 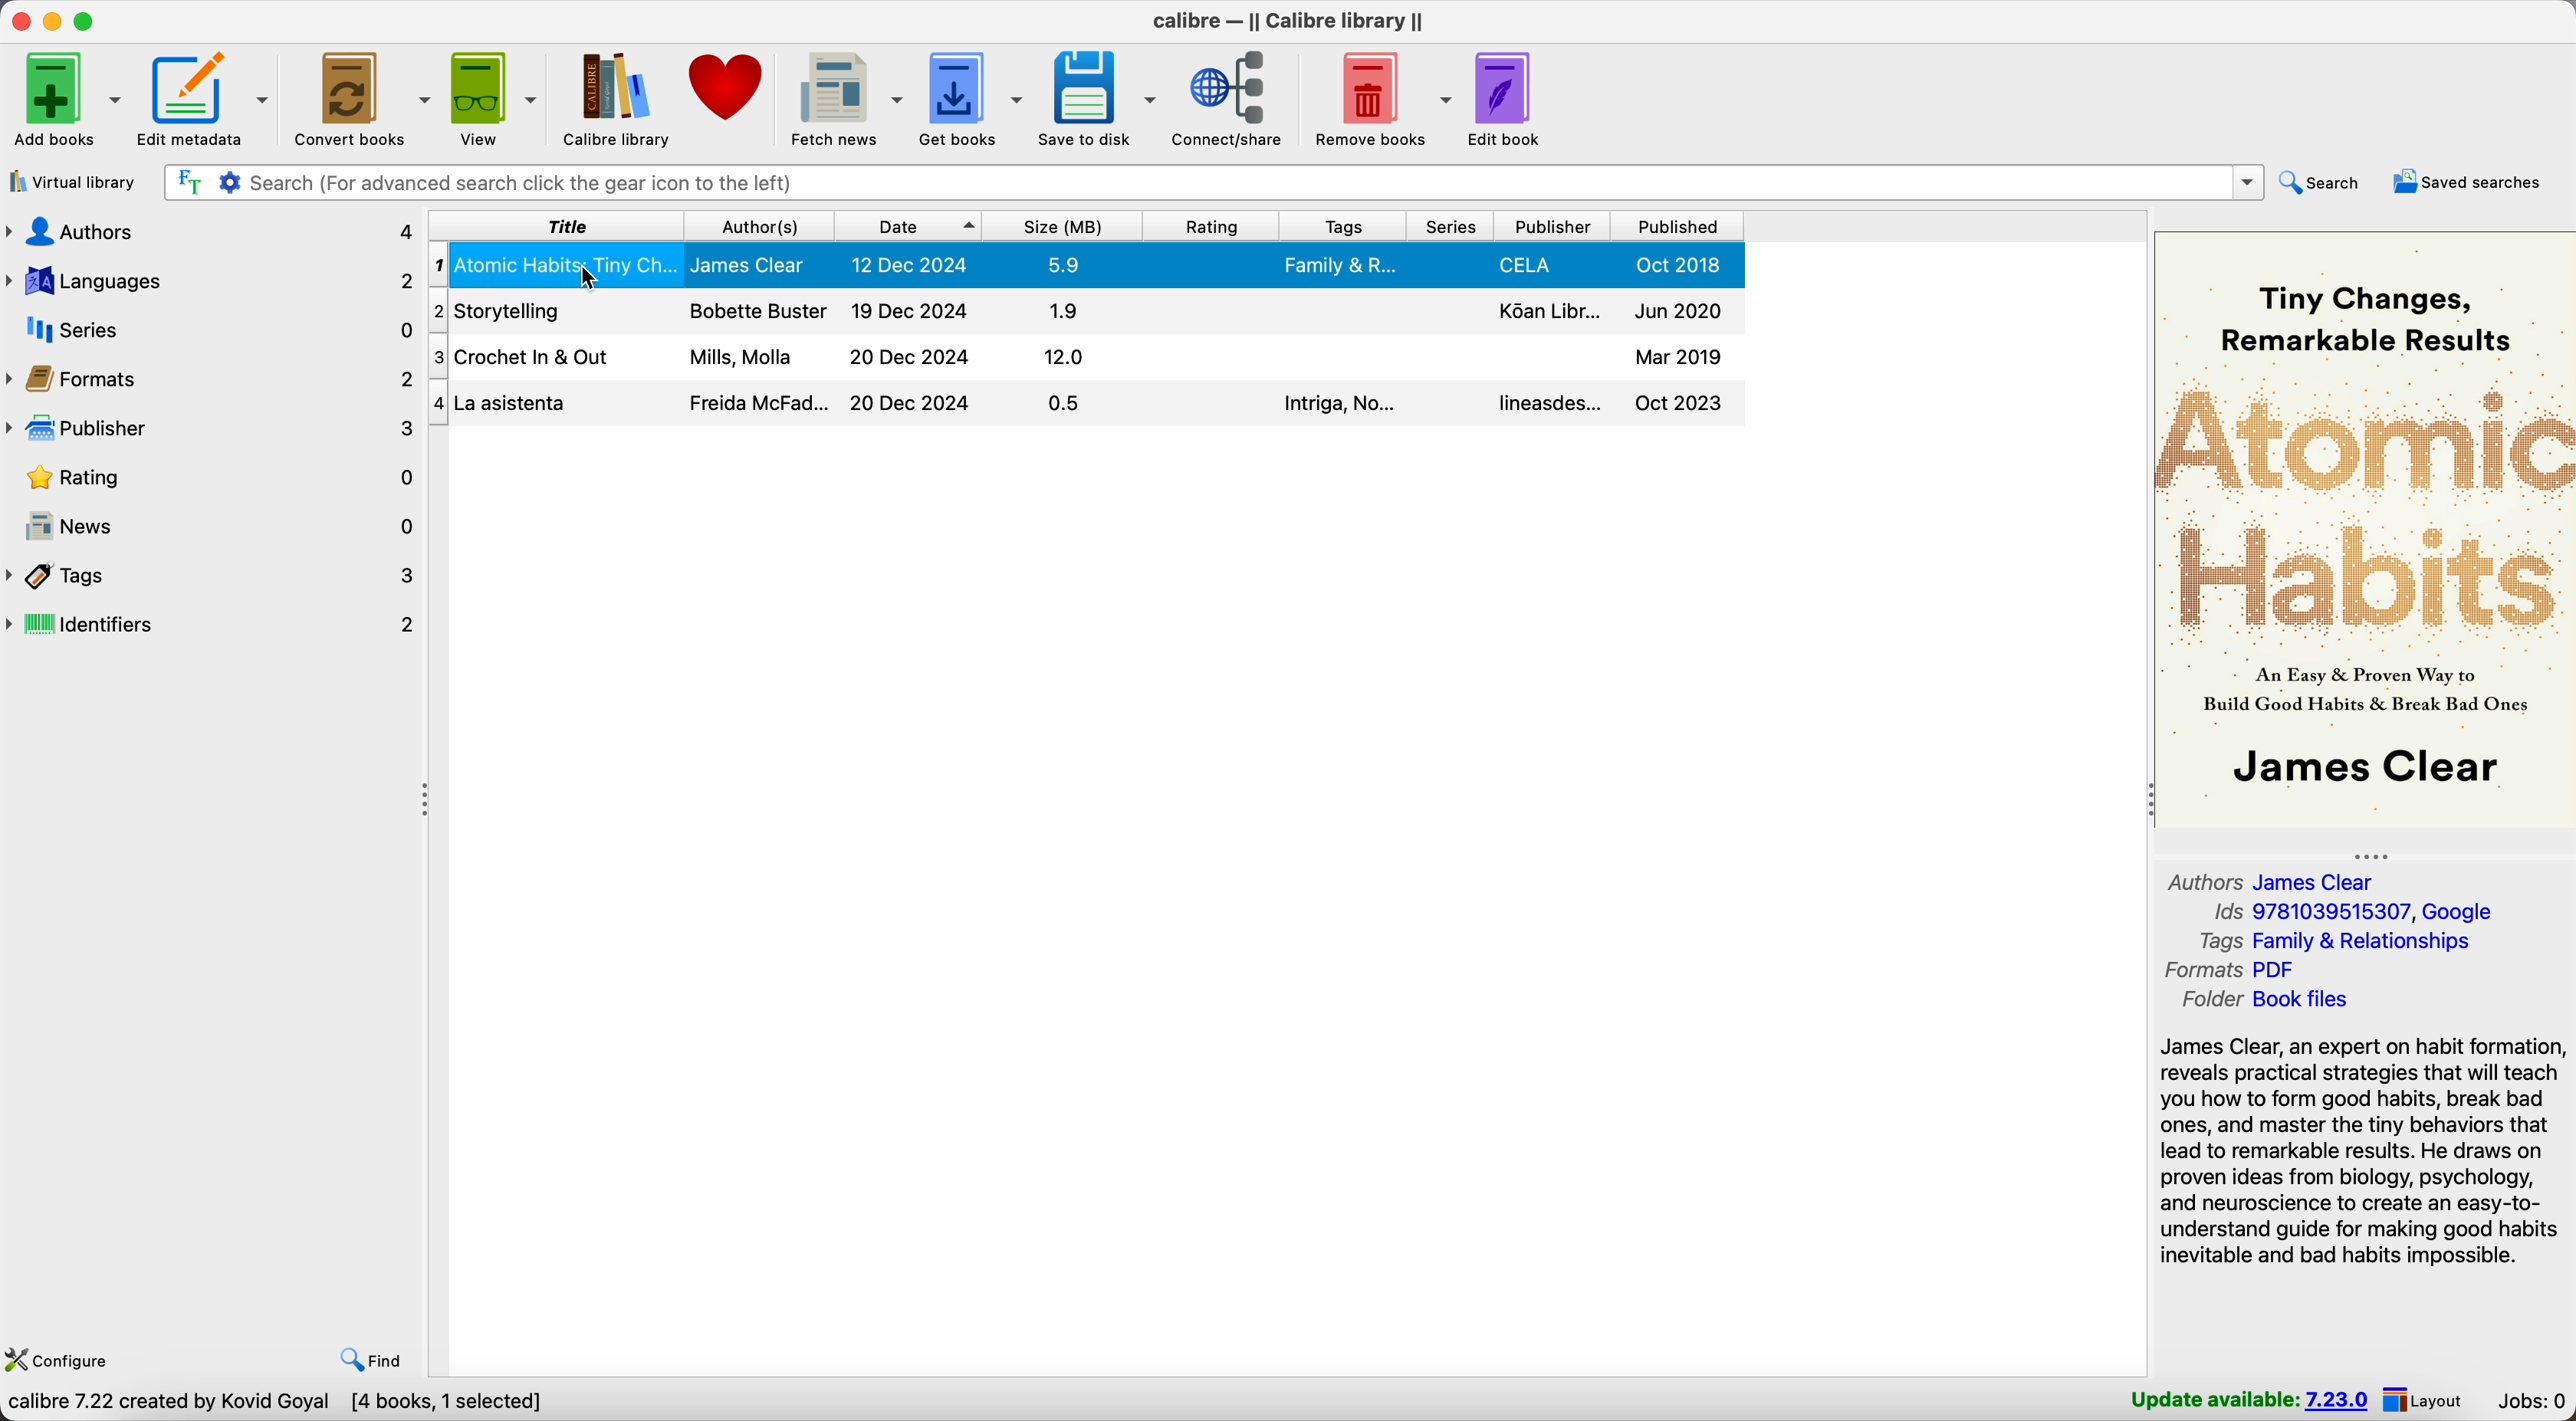 I want to click on remove books, so click(x=1380, y=100).